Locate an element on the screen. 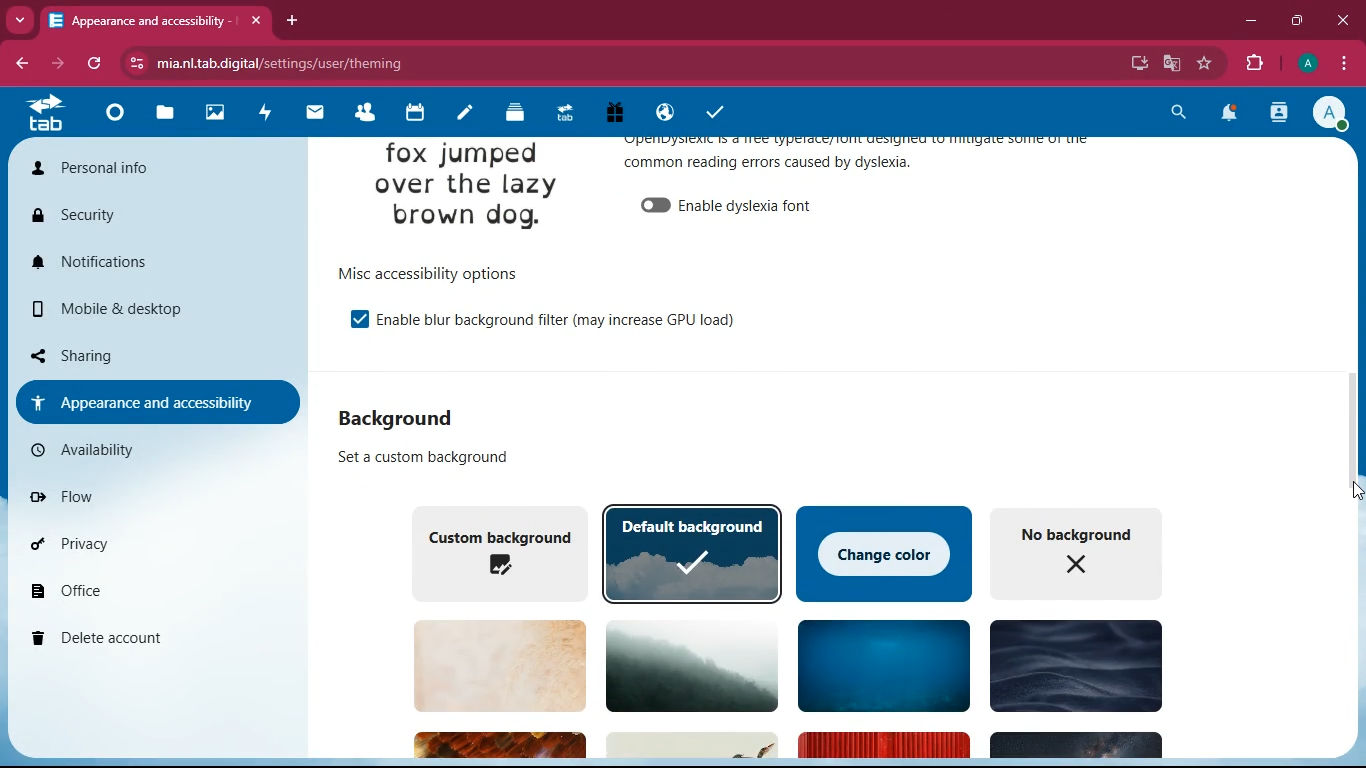  tab is located at coordinates (44, 114).